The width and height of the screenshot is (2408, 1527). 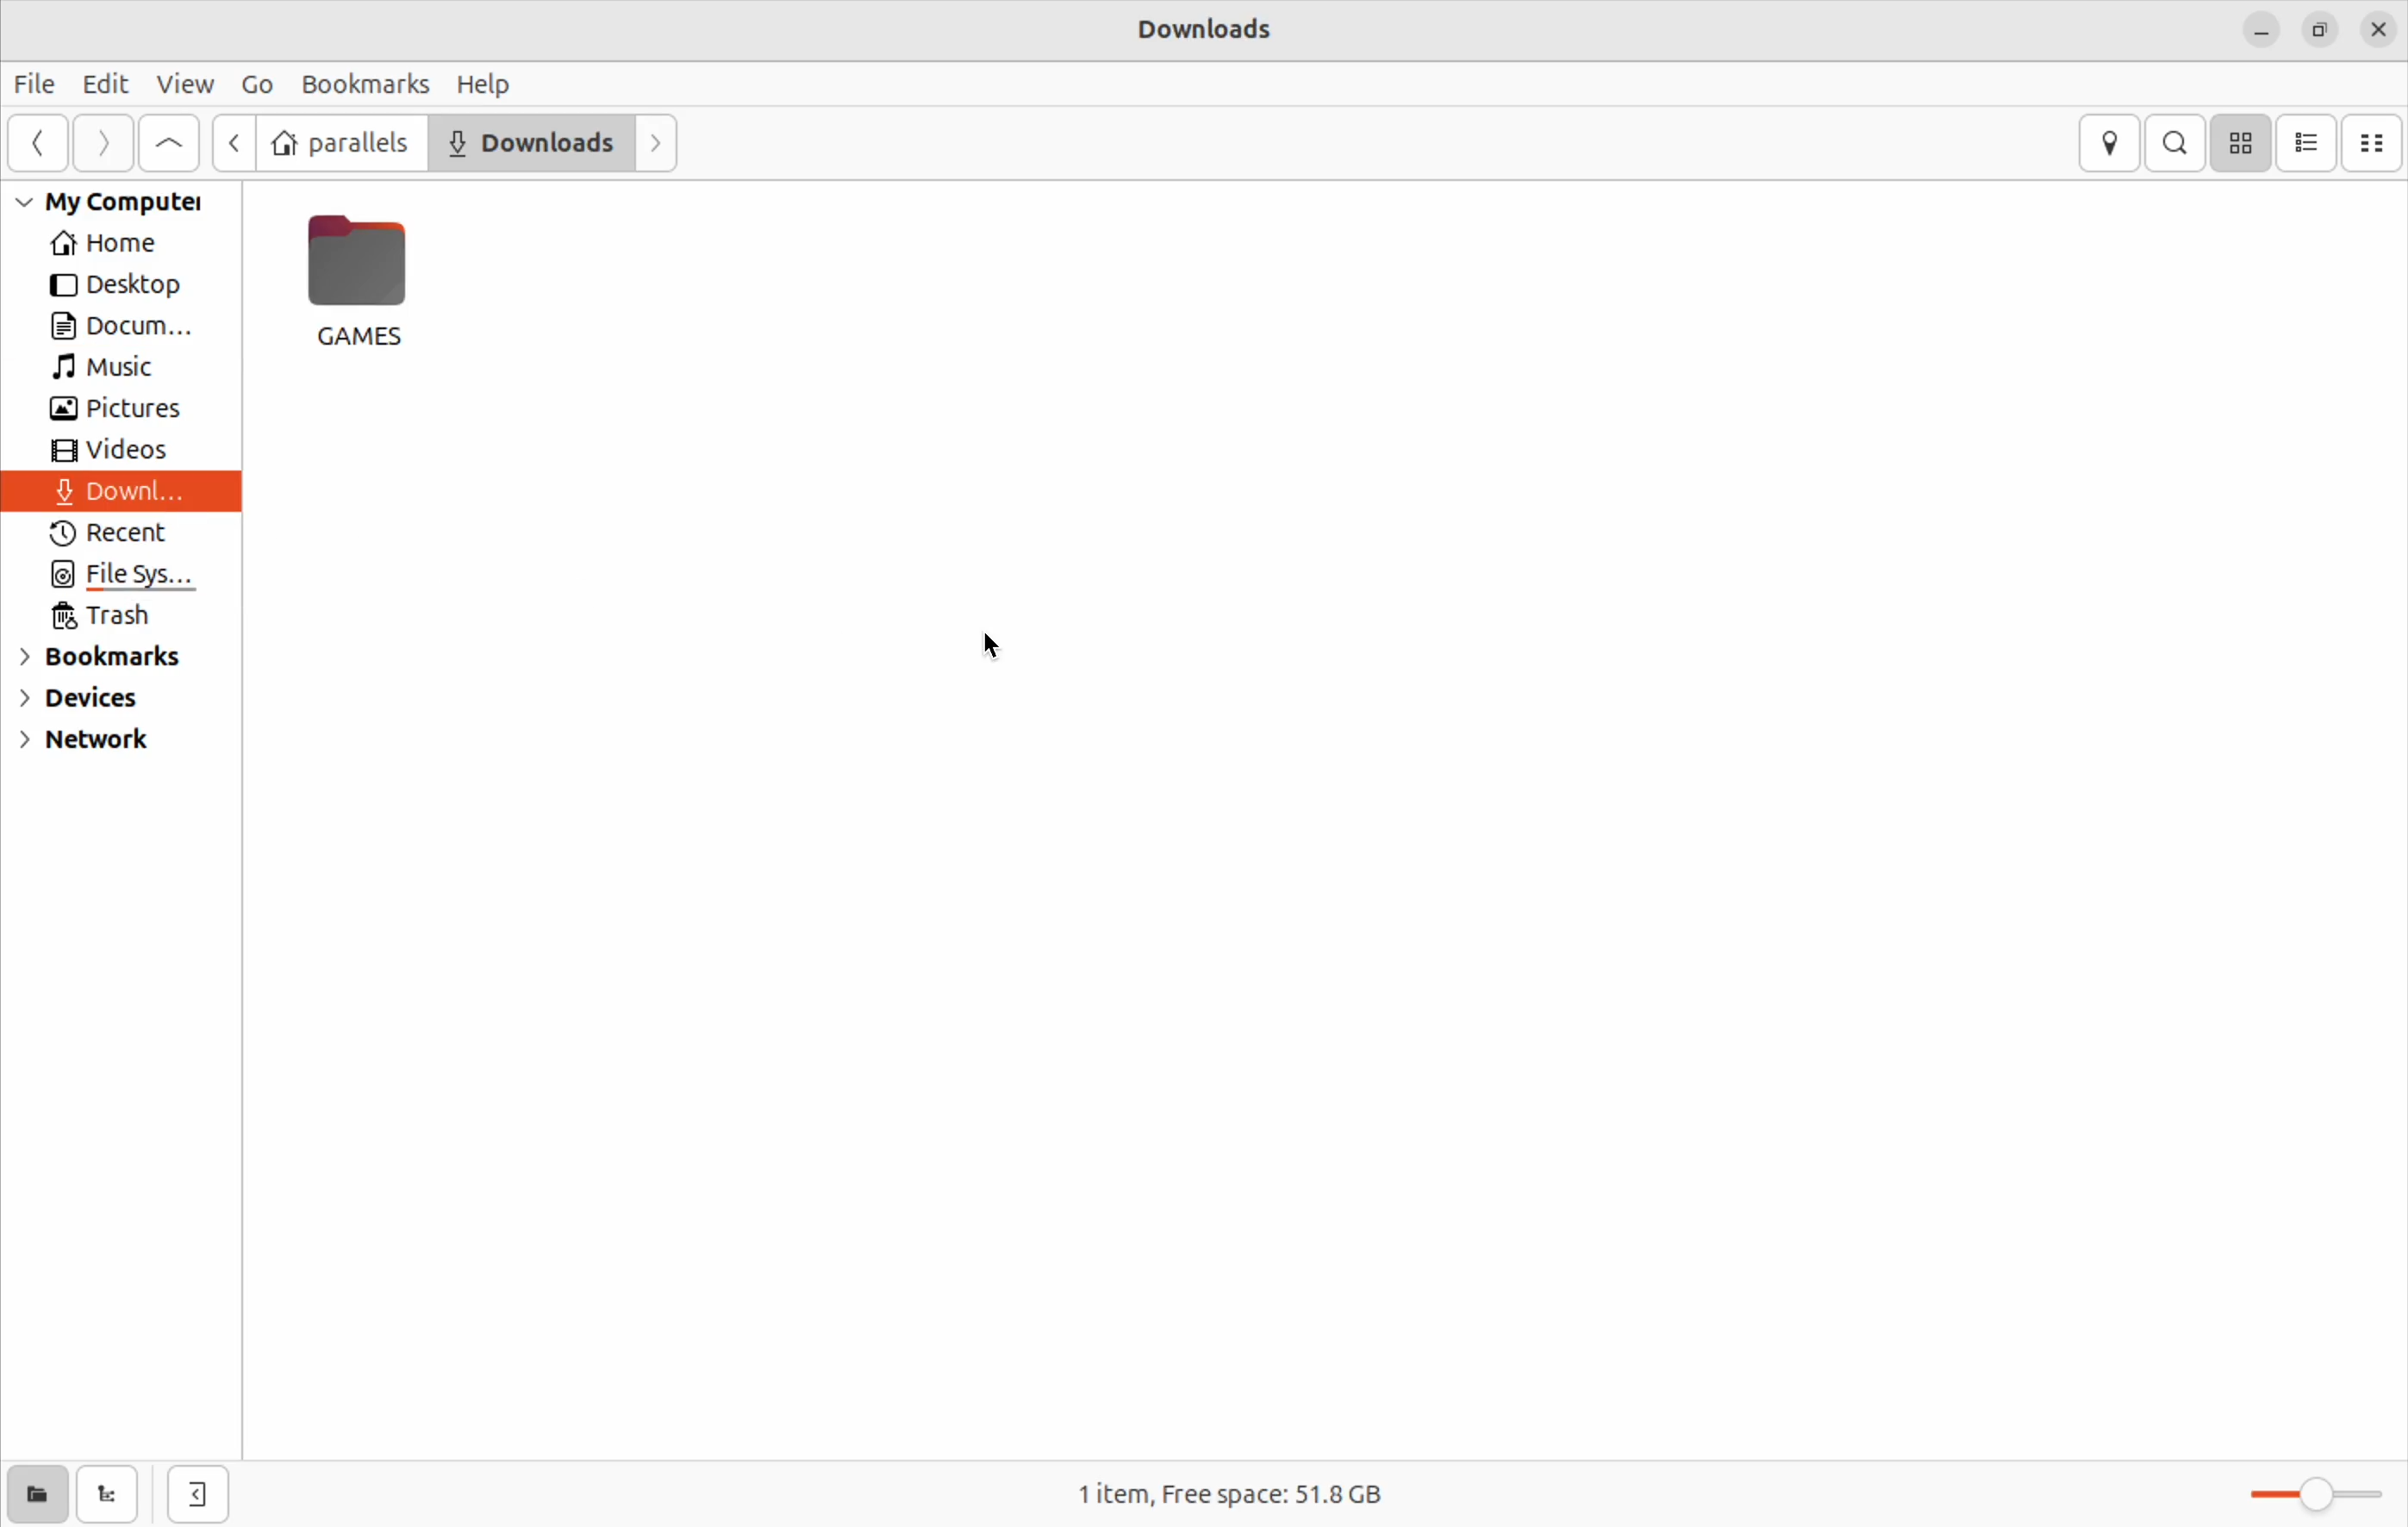 I want to click on Go next, so click(x=100, y=142).